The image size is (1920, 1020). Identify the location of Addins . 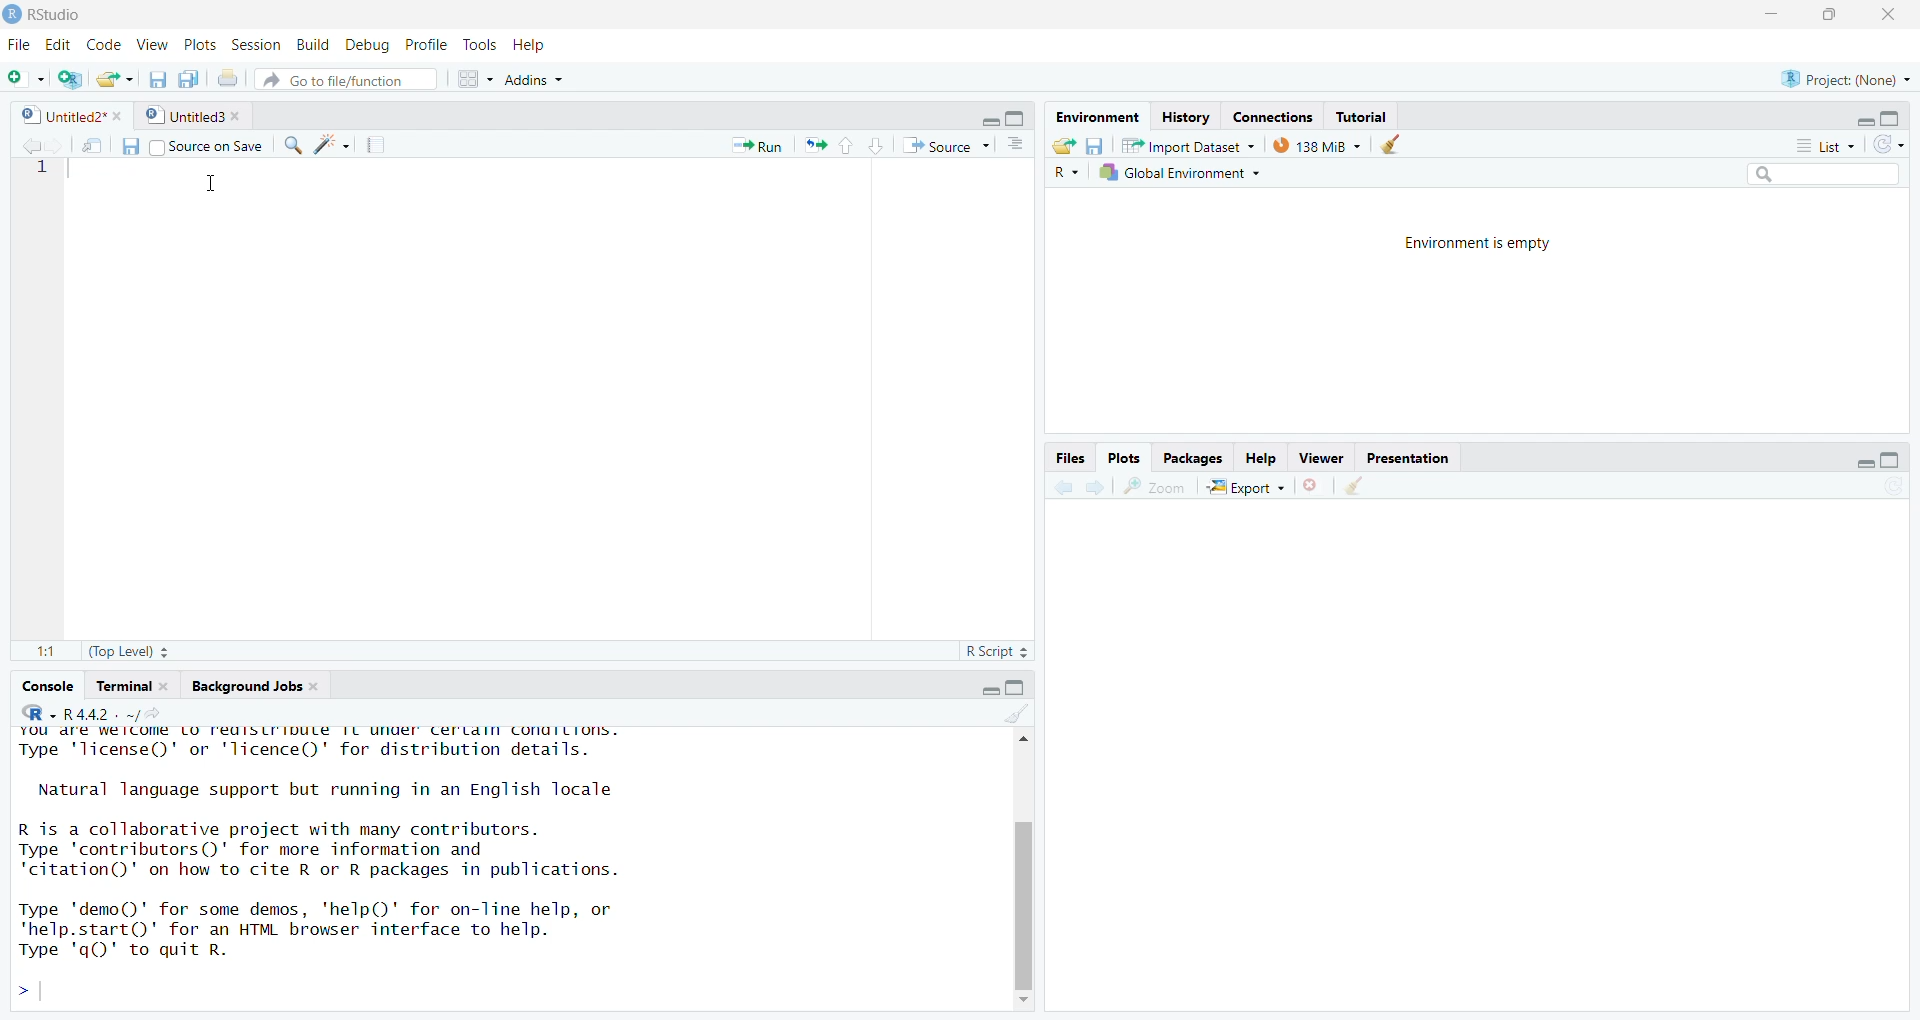
(592, 78).